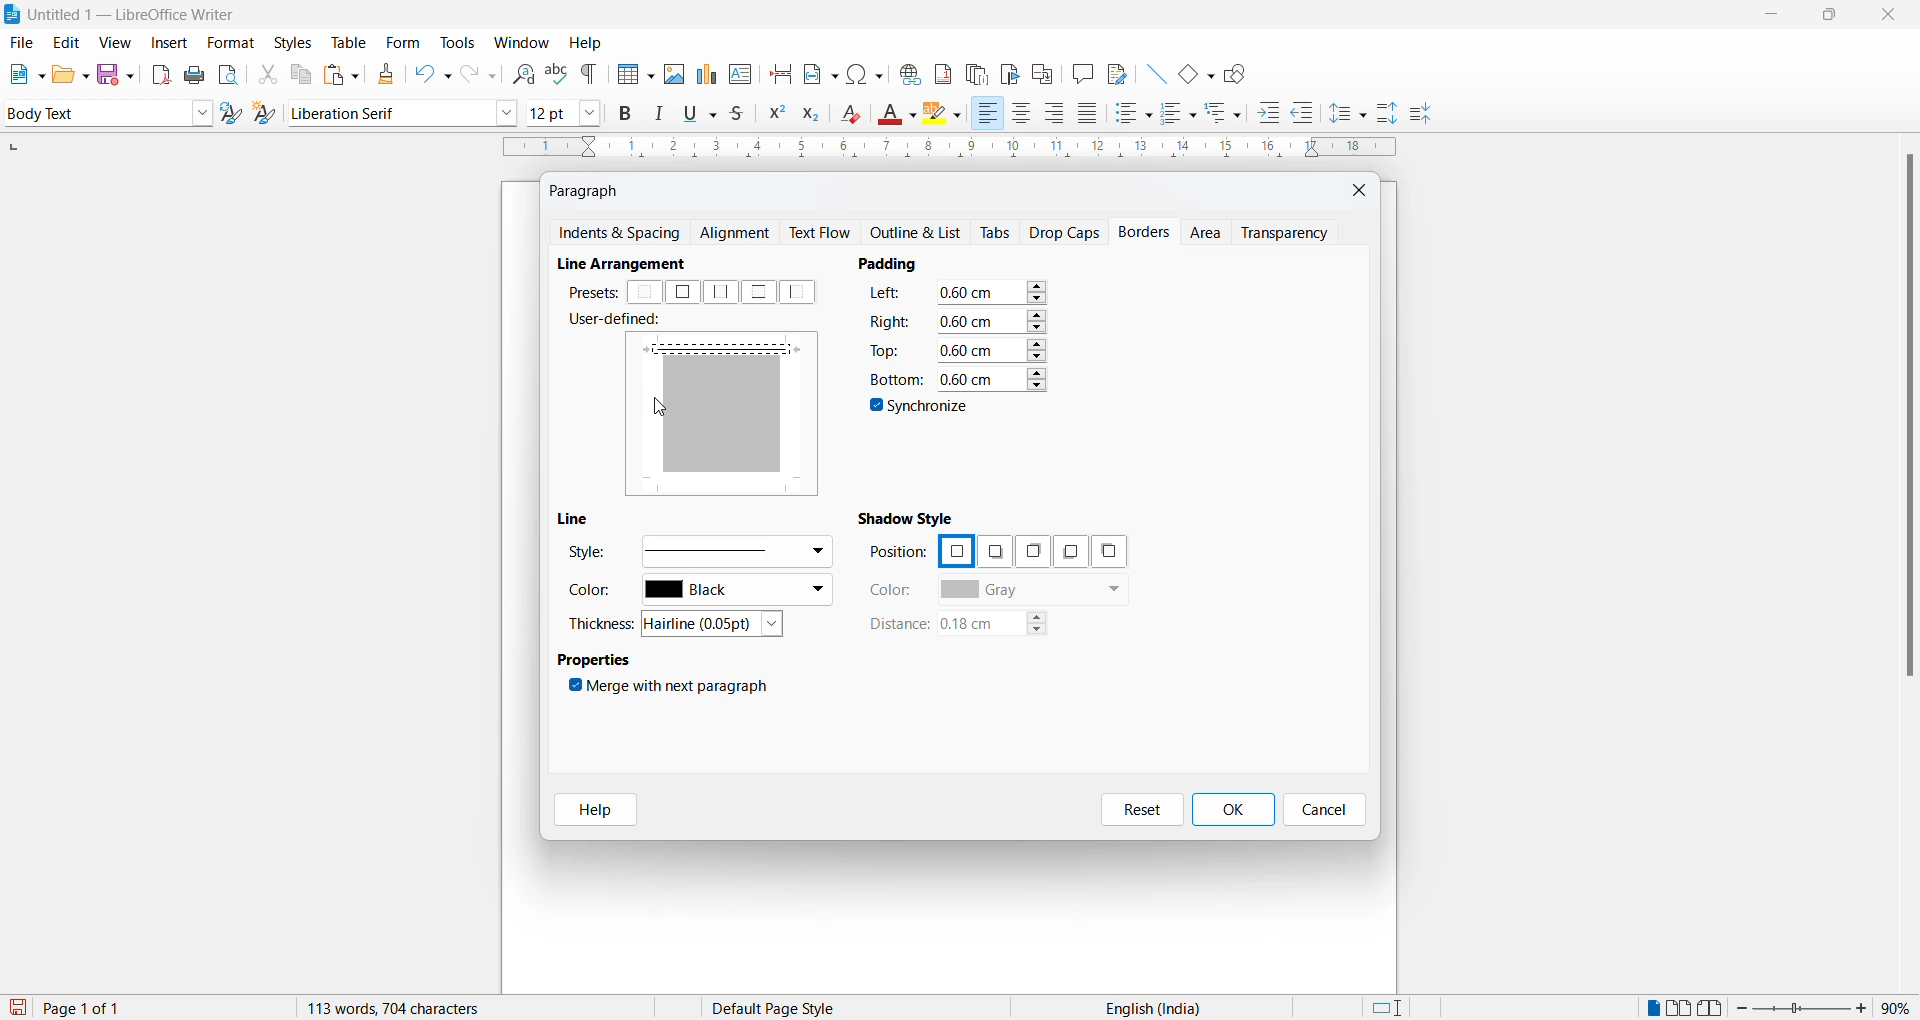 This screenshot has width=1920, height=1020. I want to click on cancel, so click(1325, 810).